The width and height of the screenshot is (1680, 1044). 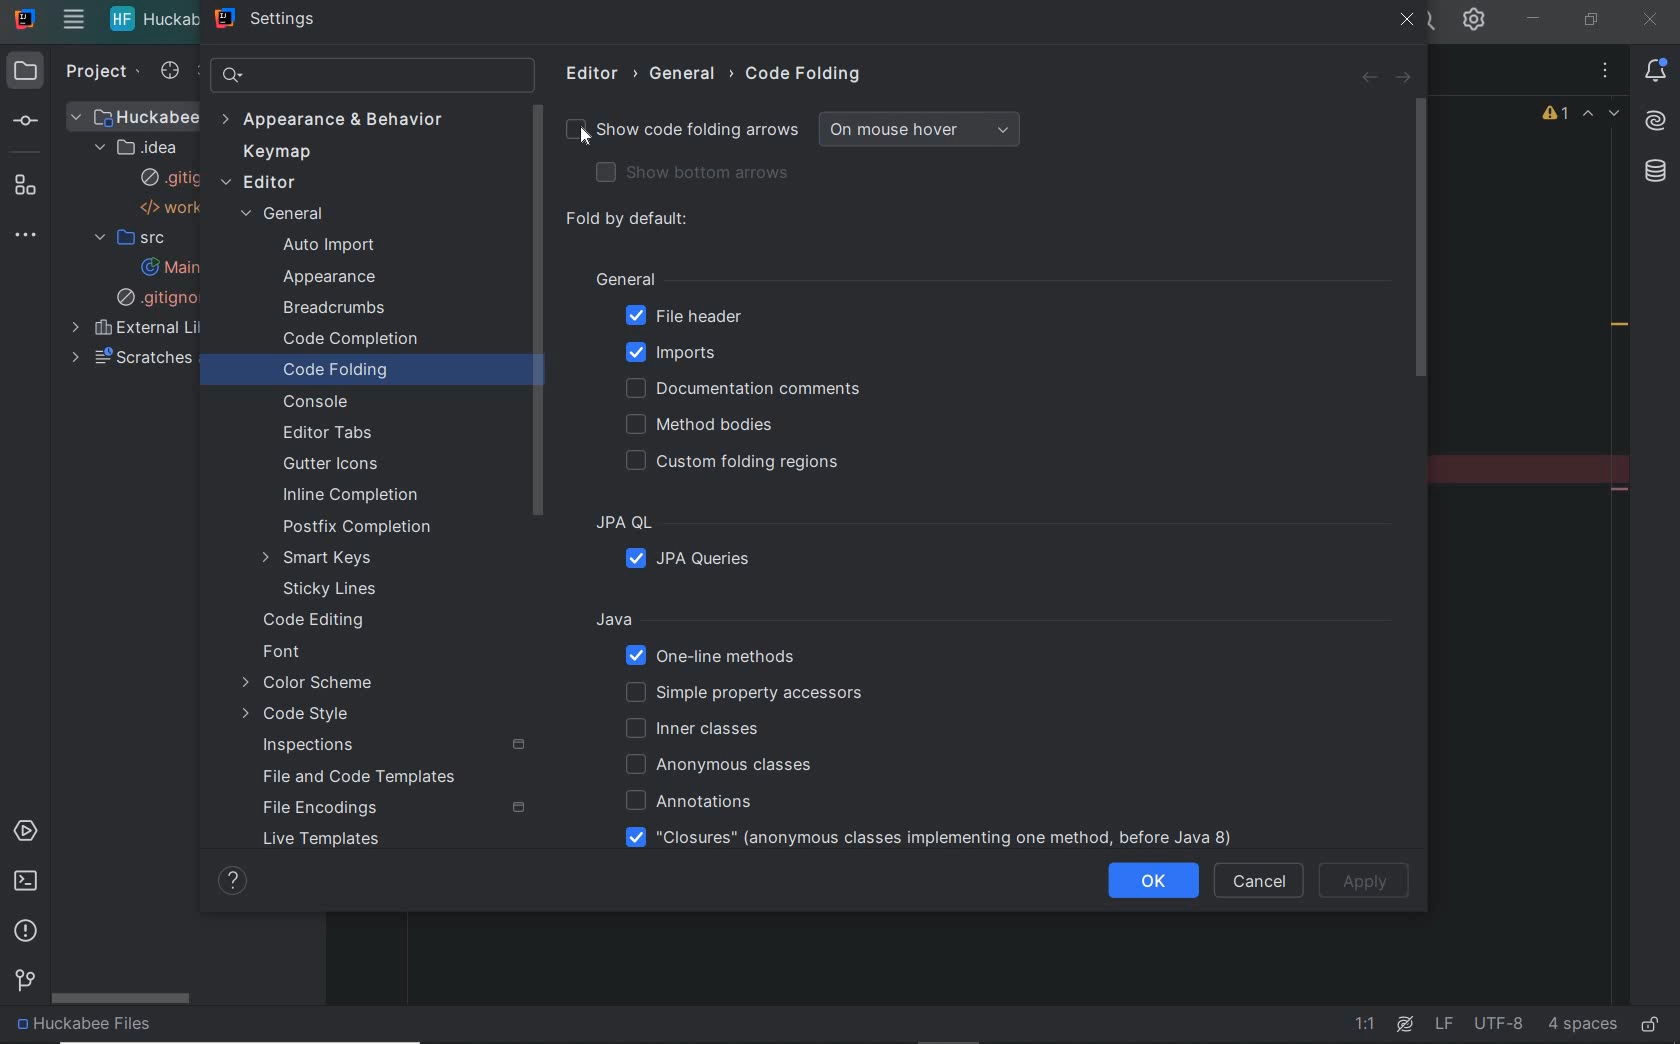 I want to click on keymap, so click(x=277, y=154).